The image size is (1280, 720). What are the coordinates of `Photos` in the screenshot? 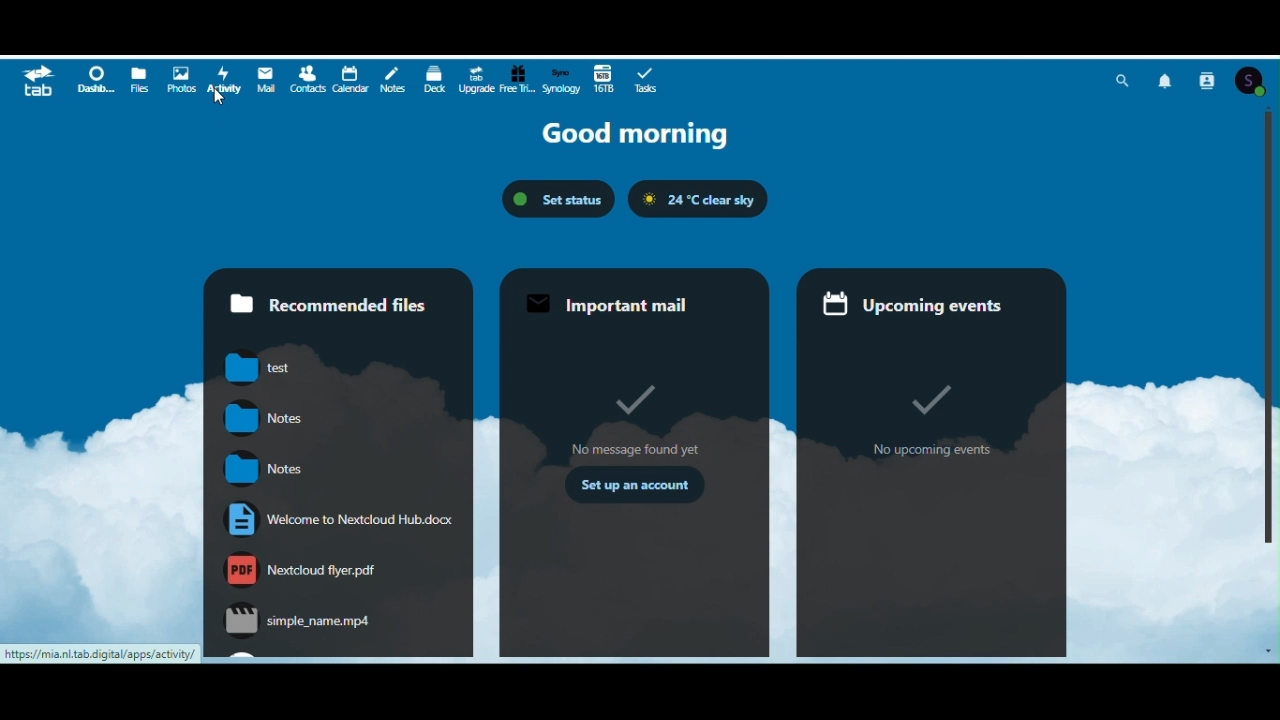 It's located at (182, 79).